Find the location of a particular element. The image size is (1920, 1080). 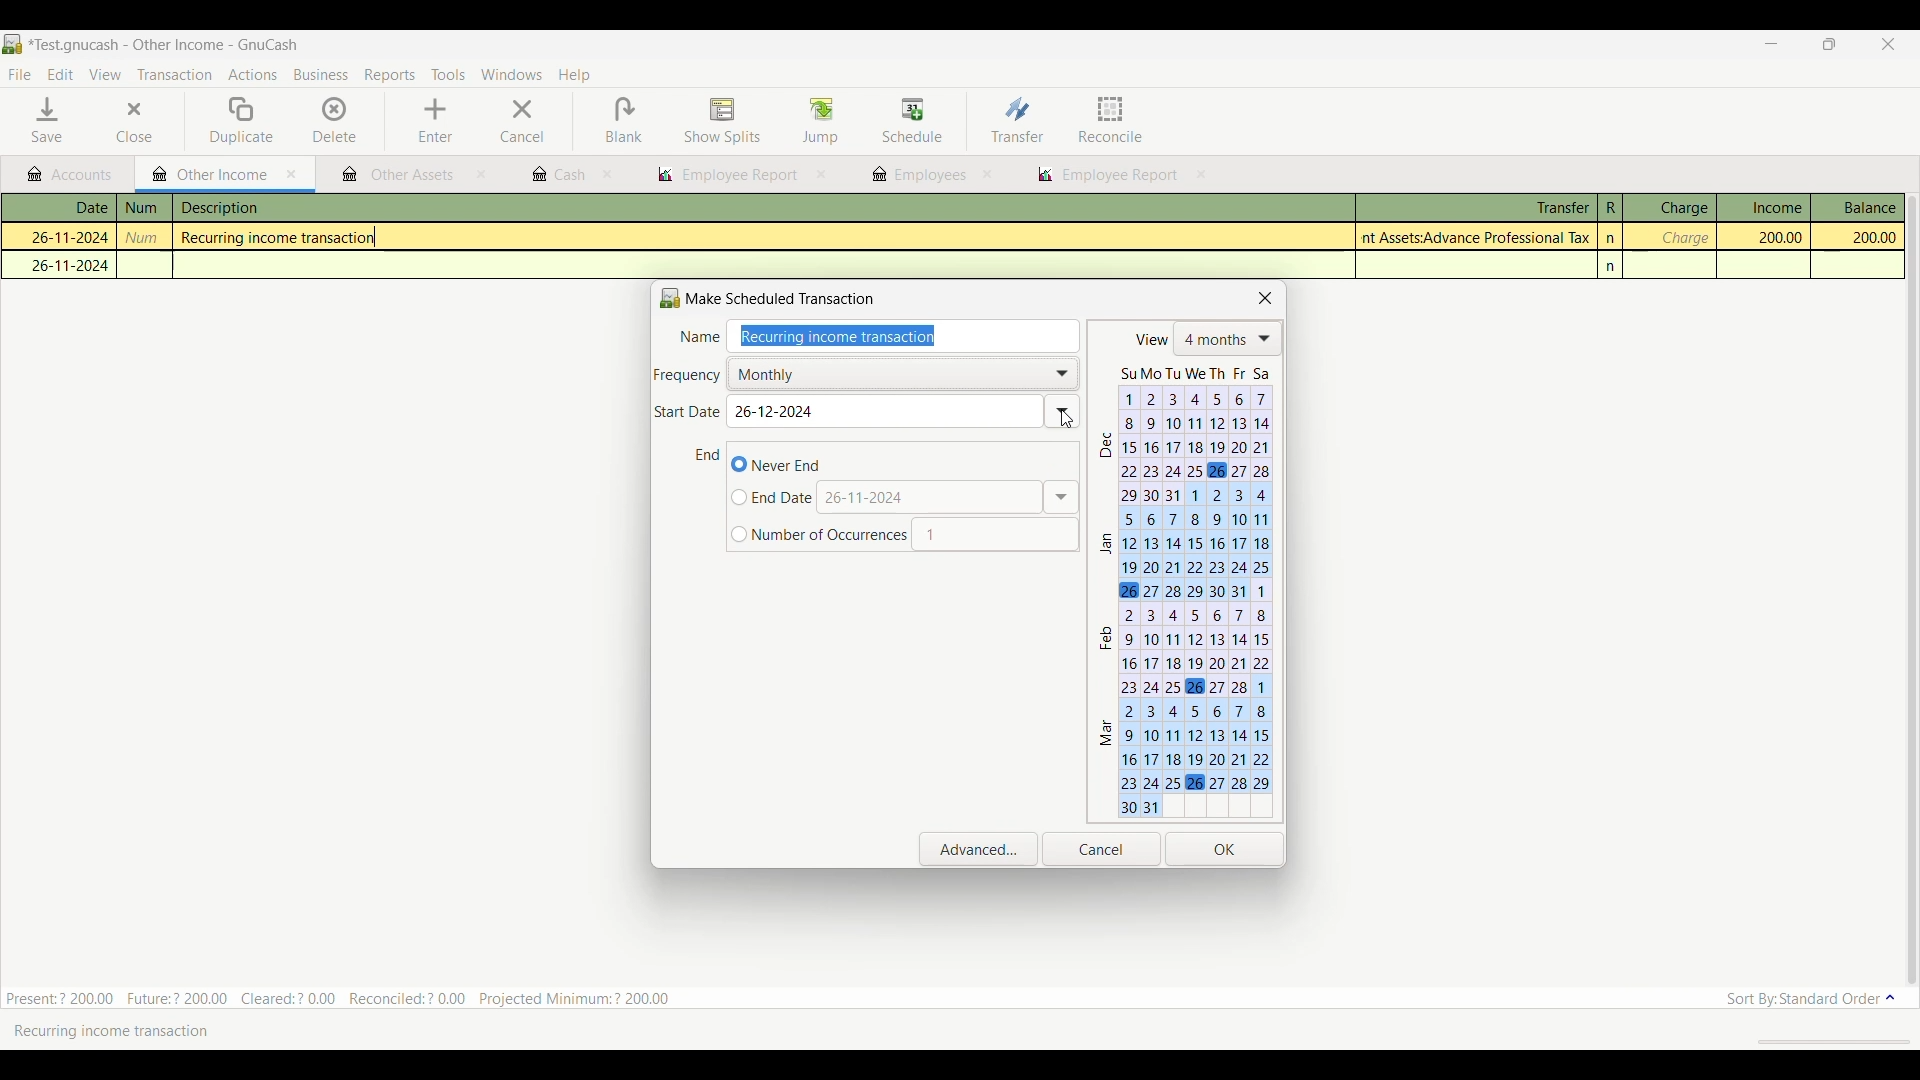

Schedule highlighted after selection by cursor is located at coordinates (913, 122).